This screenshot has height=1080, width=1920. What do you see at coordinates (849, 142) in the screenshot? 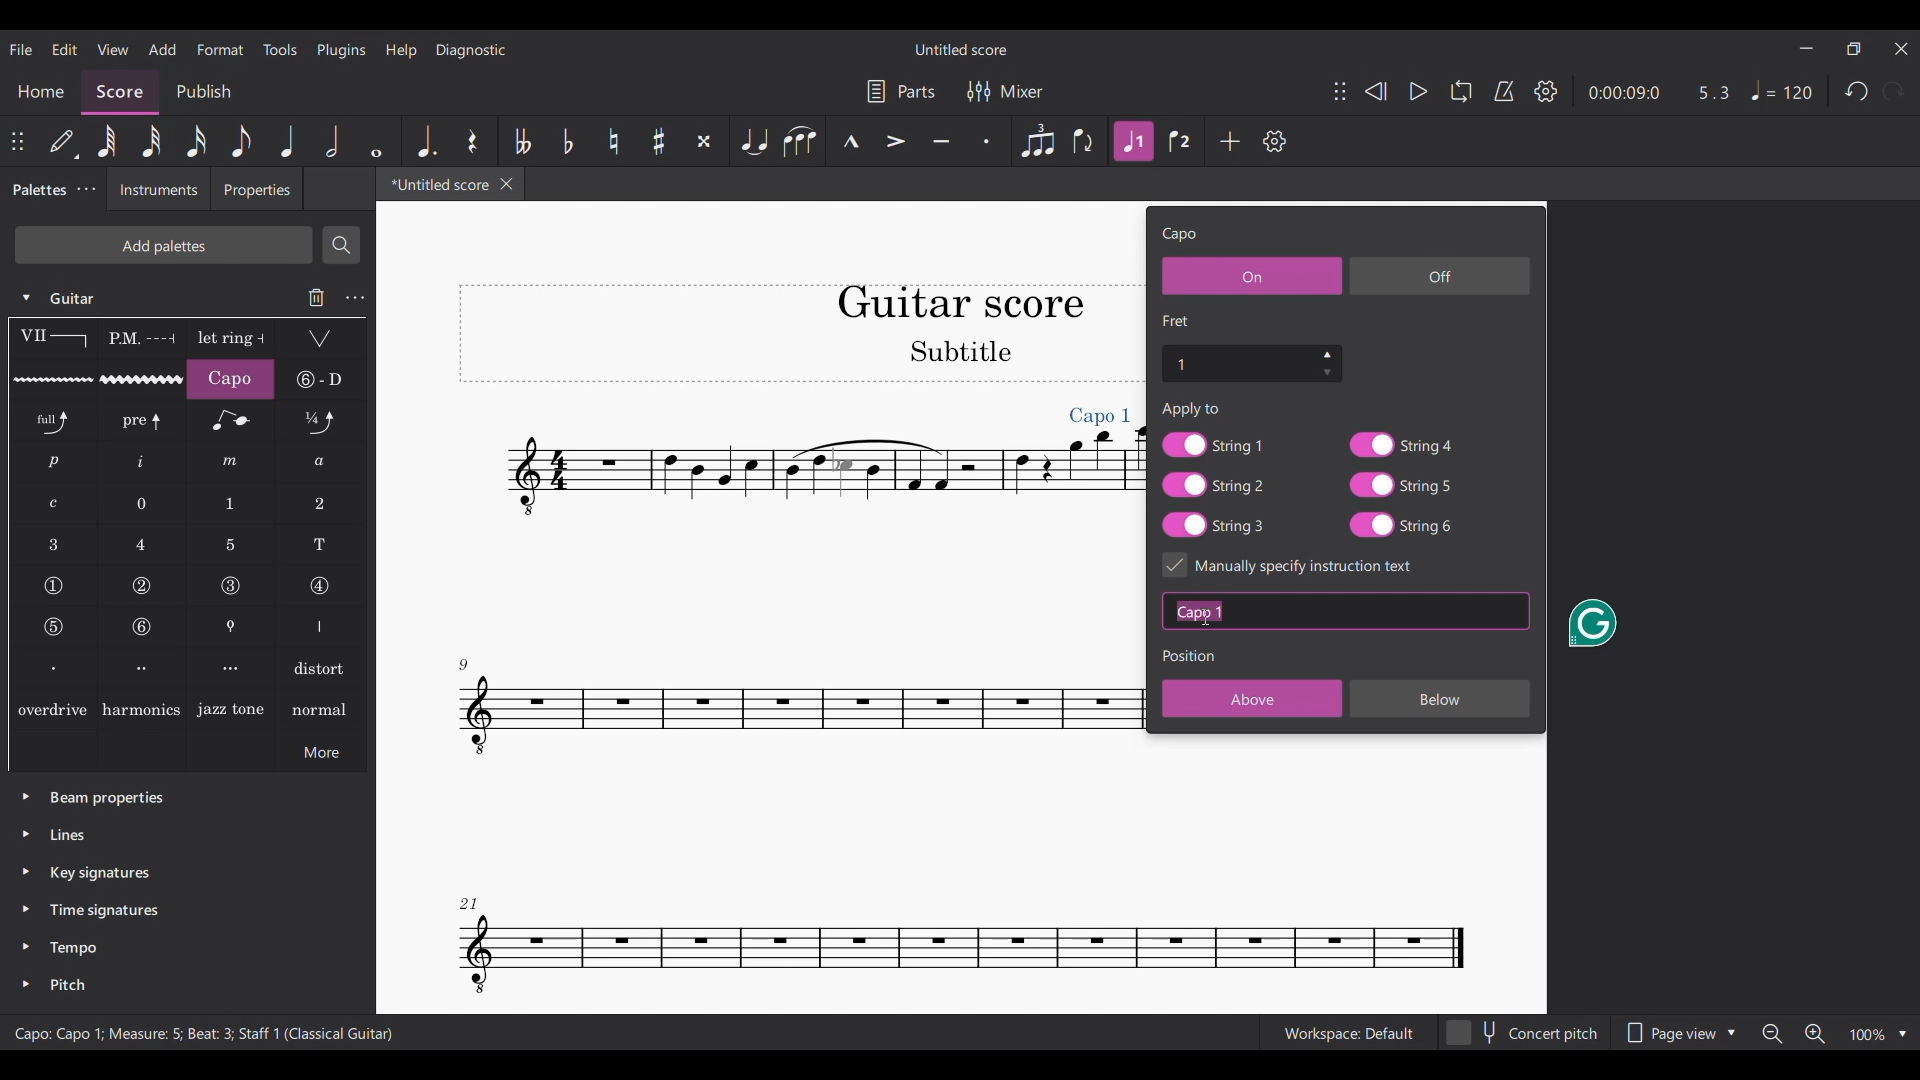
I see `Marcato` at bounding box center [849, 142].